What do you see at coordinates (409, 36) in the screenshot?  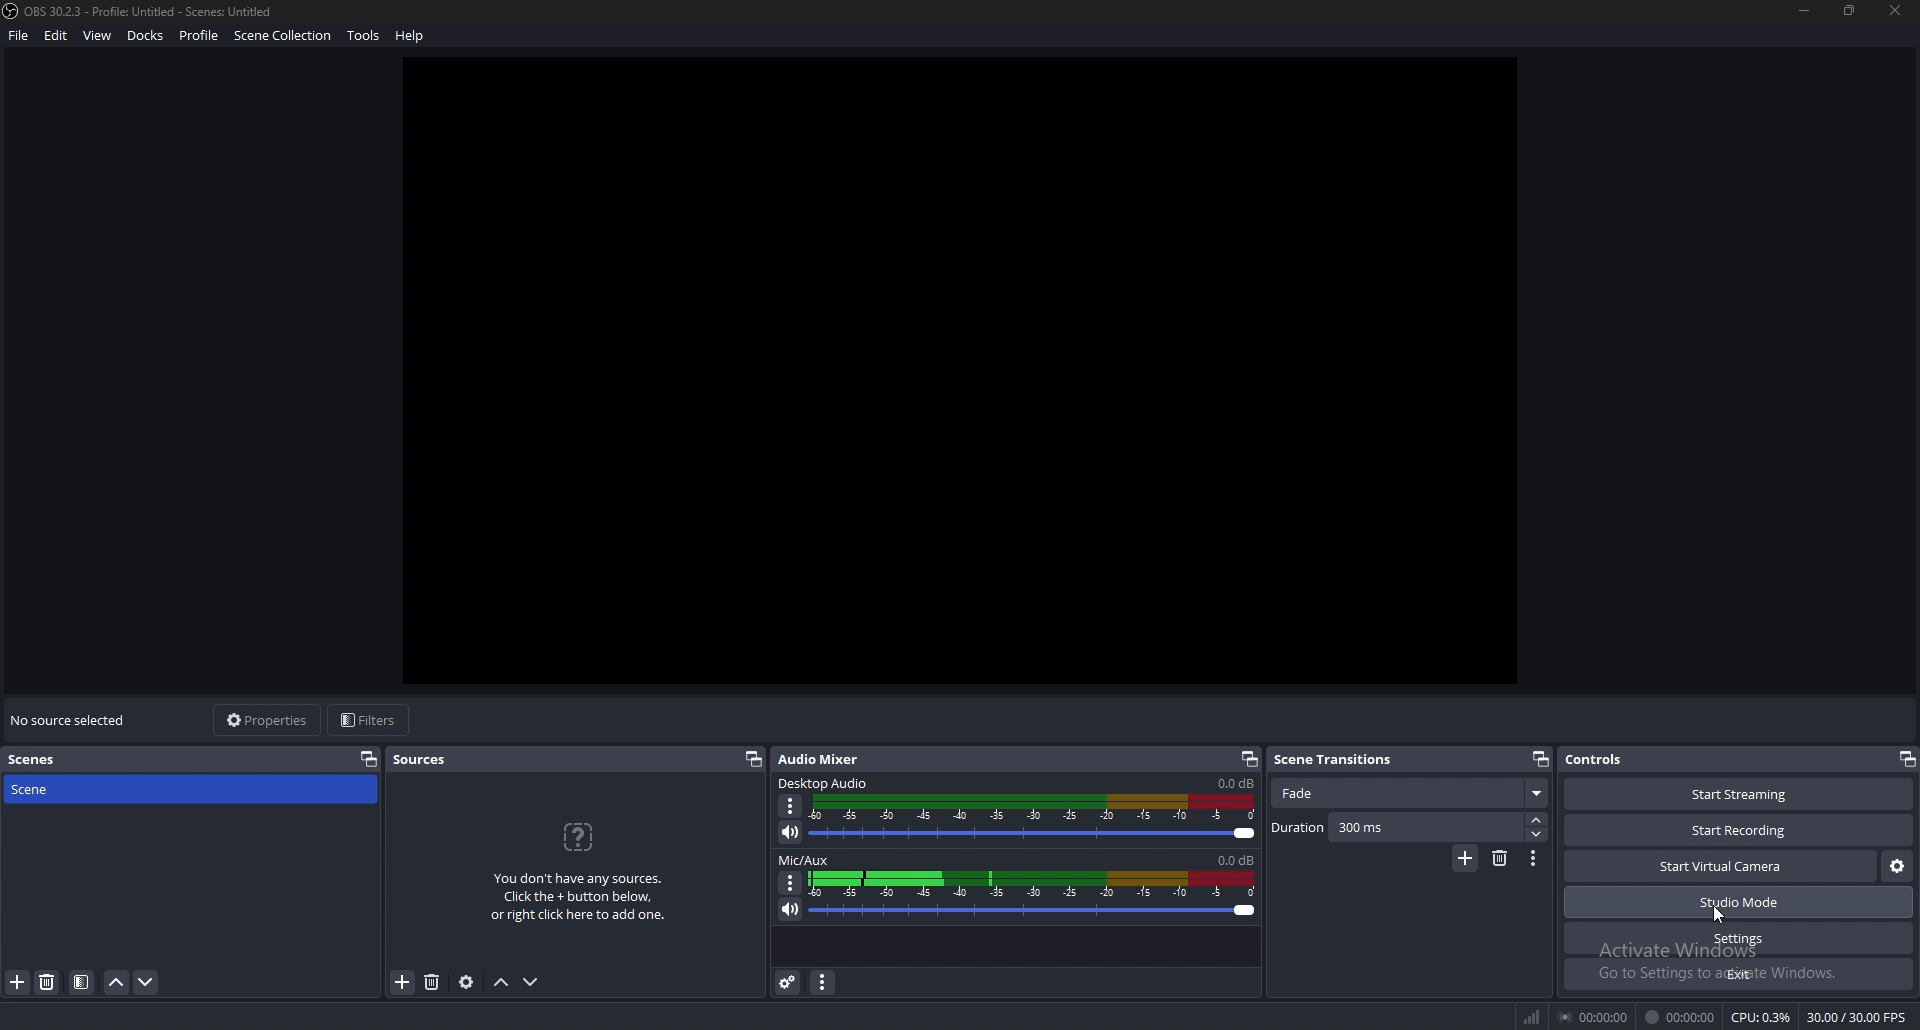 I see `help` at bounding box center [409, 36].